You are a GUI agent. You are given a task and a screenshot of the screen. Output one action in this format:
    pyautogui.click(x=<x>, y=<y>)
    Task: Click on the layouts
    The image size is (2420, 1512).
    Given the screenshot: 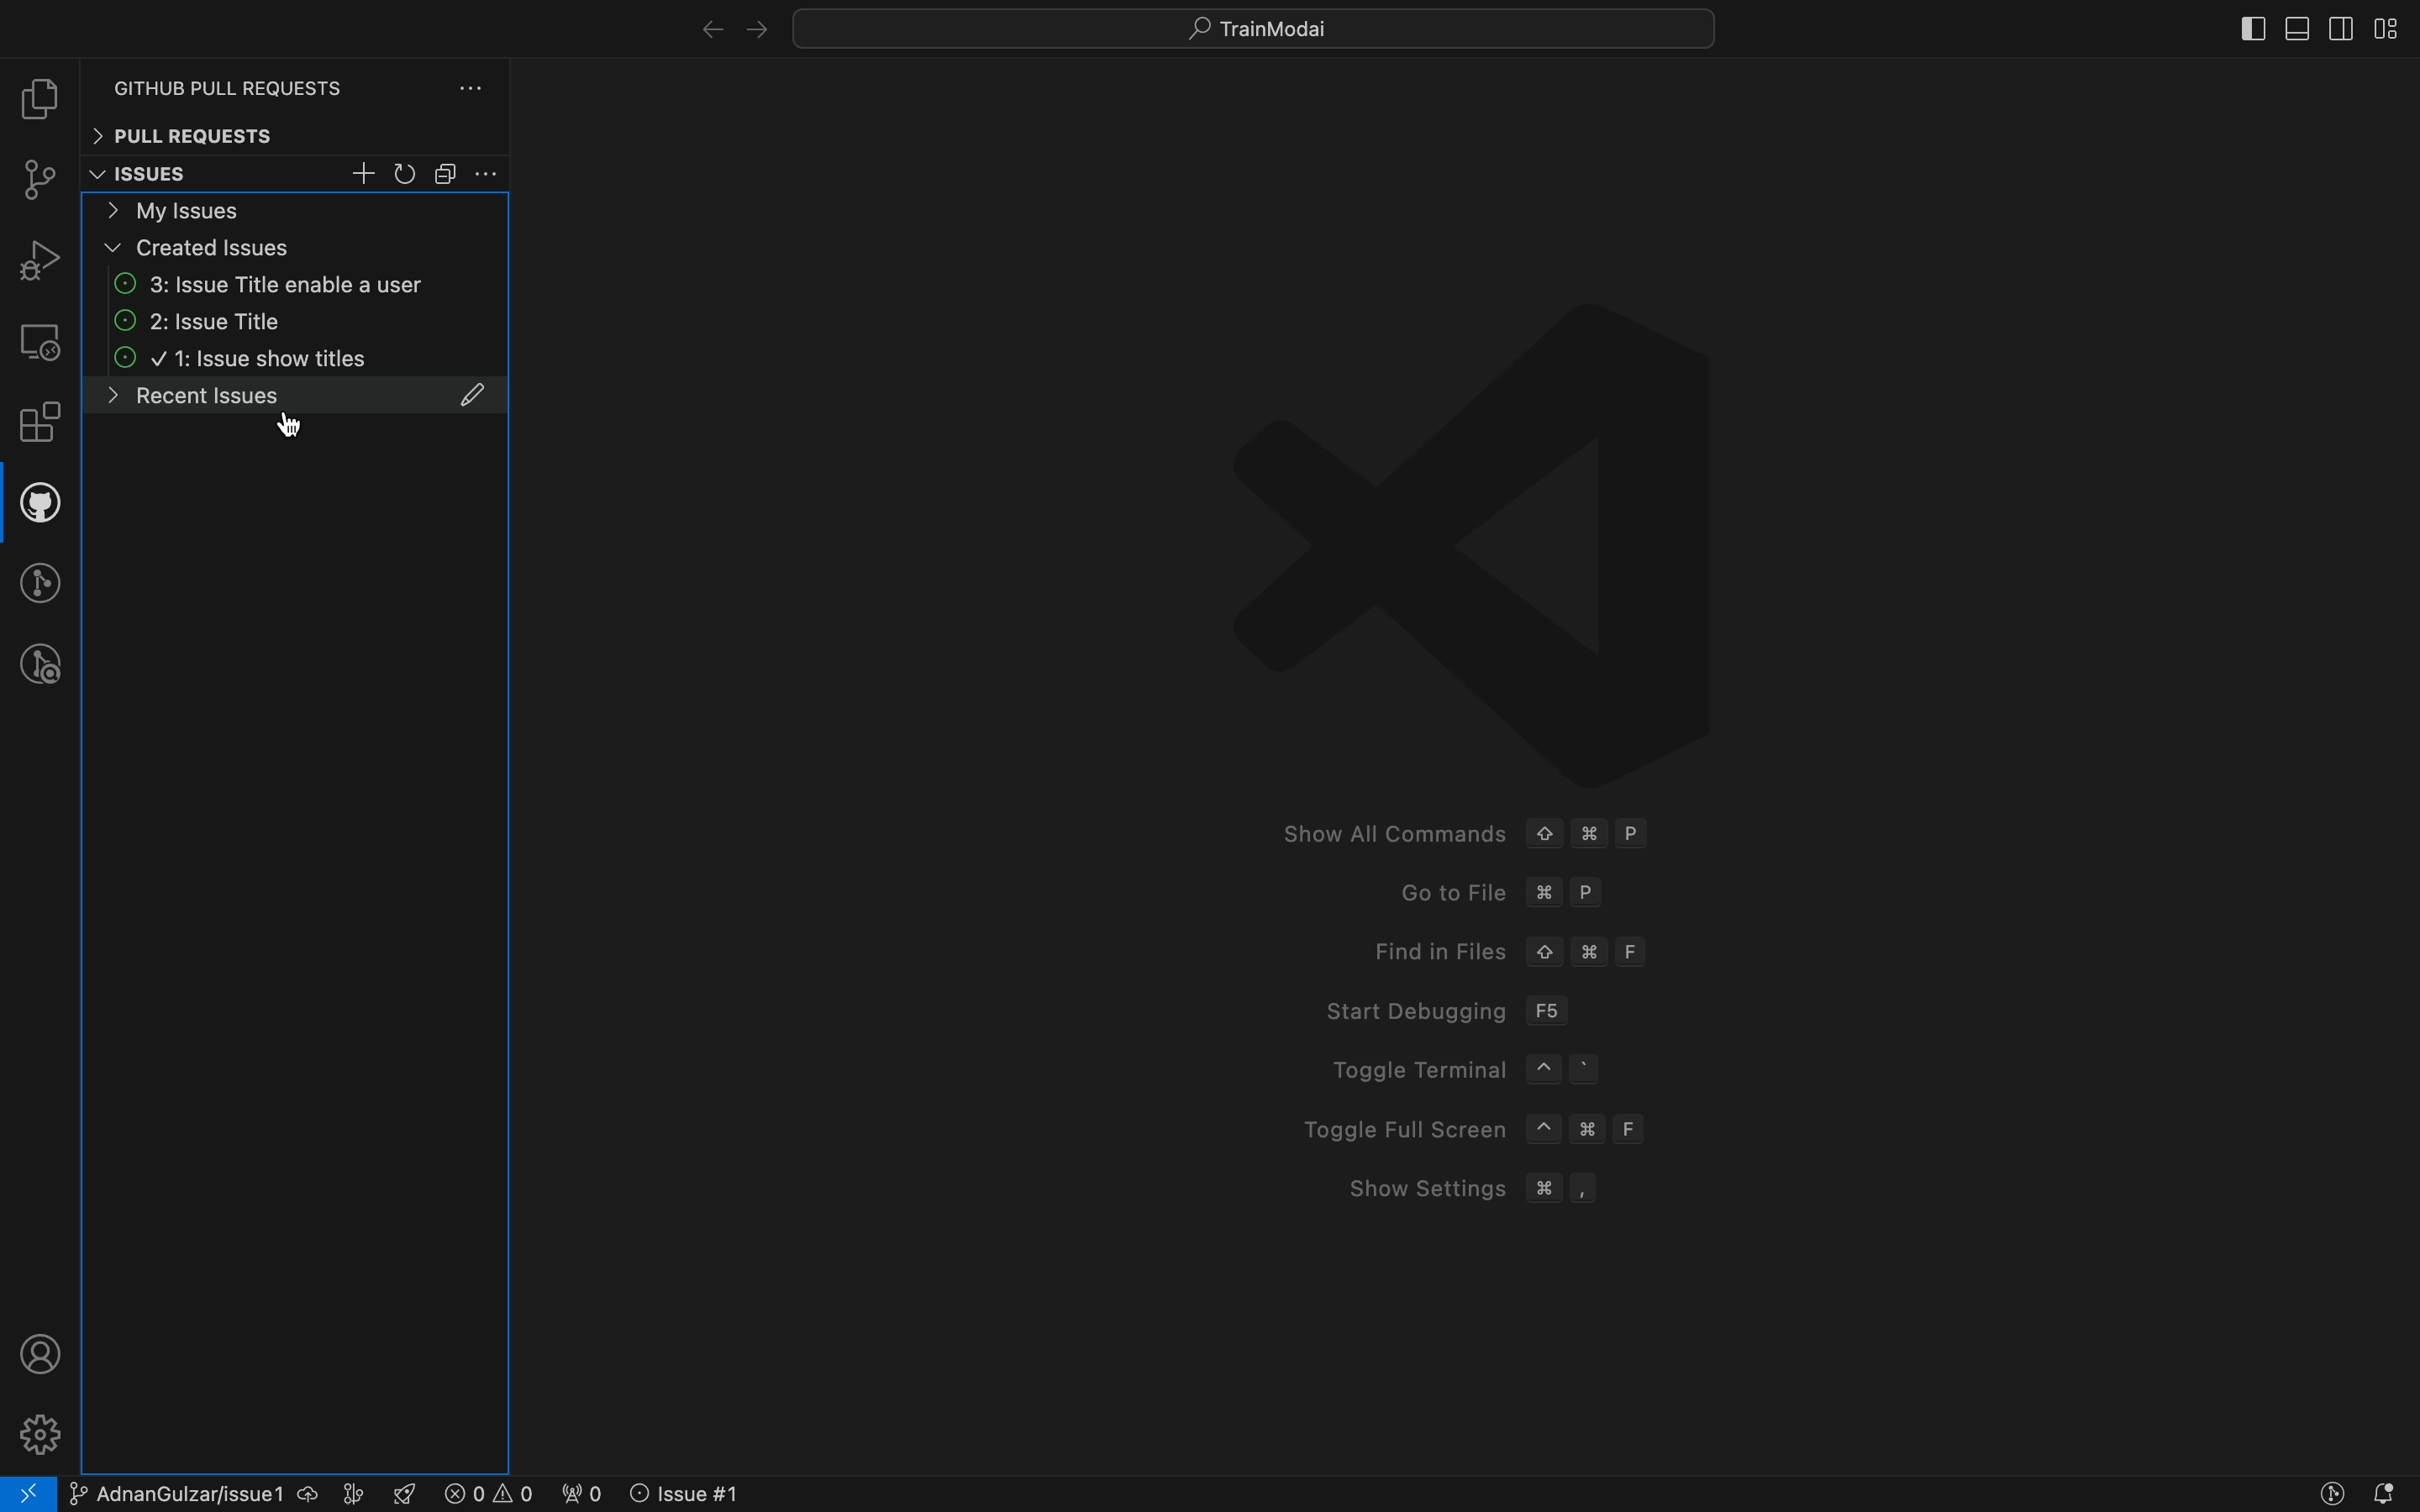 What is the action you would take?
    pyautogui.click(x=2387, y=28)
    